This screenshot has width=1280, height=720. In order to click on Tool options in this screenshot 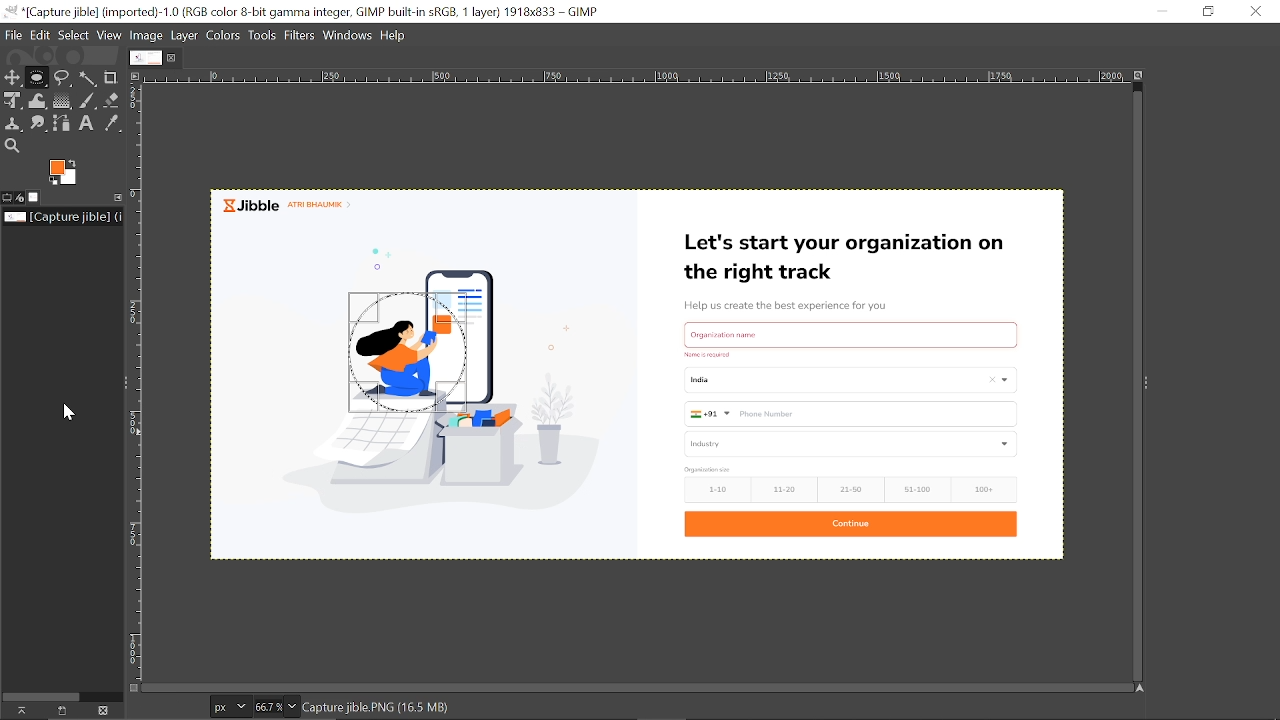, I will do `click(7, 198)`.